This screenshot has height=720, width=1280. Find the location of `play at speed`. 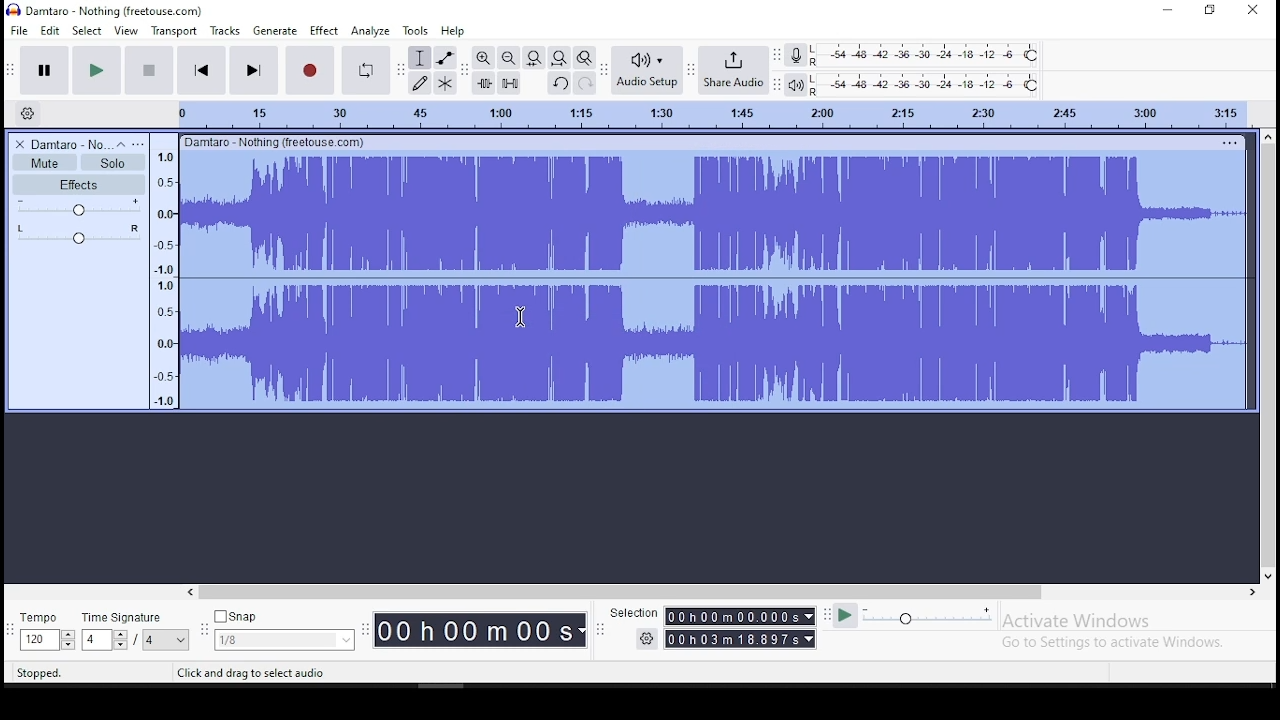

play at speed is located at coordinates (848, 616).